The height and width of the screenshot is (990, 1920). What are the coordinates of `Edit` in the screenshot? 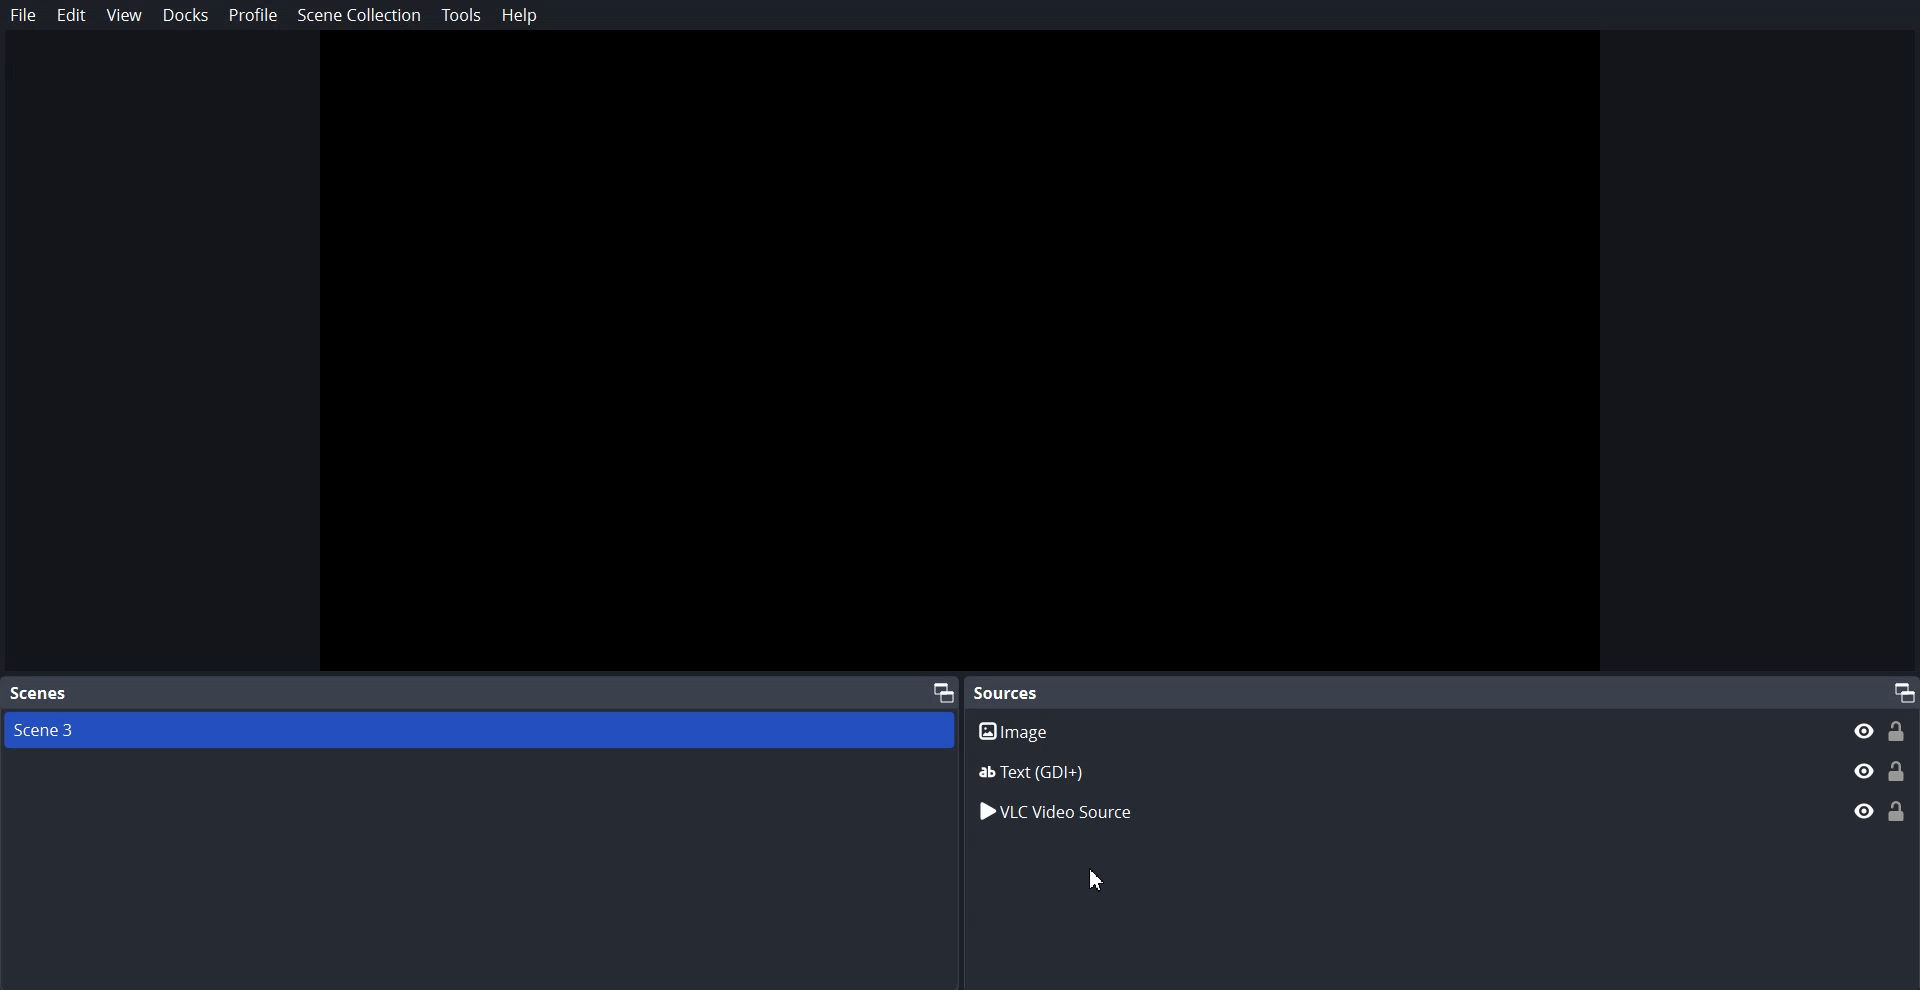 It's located at (72, 15).